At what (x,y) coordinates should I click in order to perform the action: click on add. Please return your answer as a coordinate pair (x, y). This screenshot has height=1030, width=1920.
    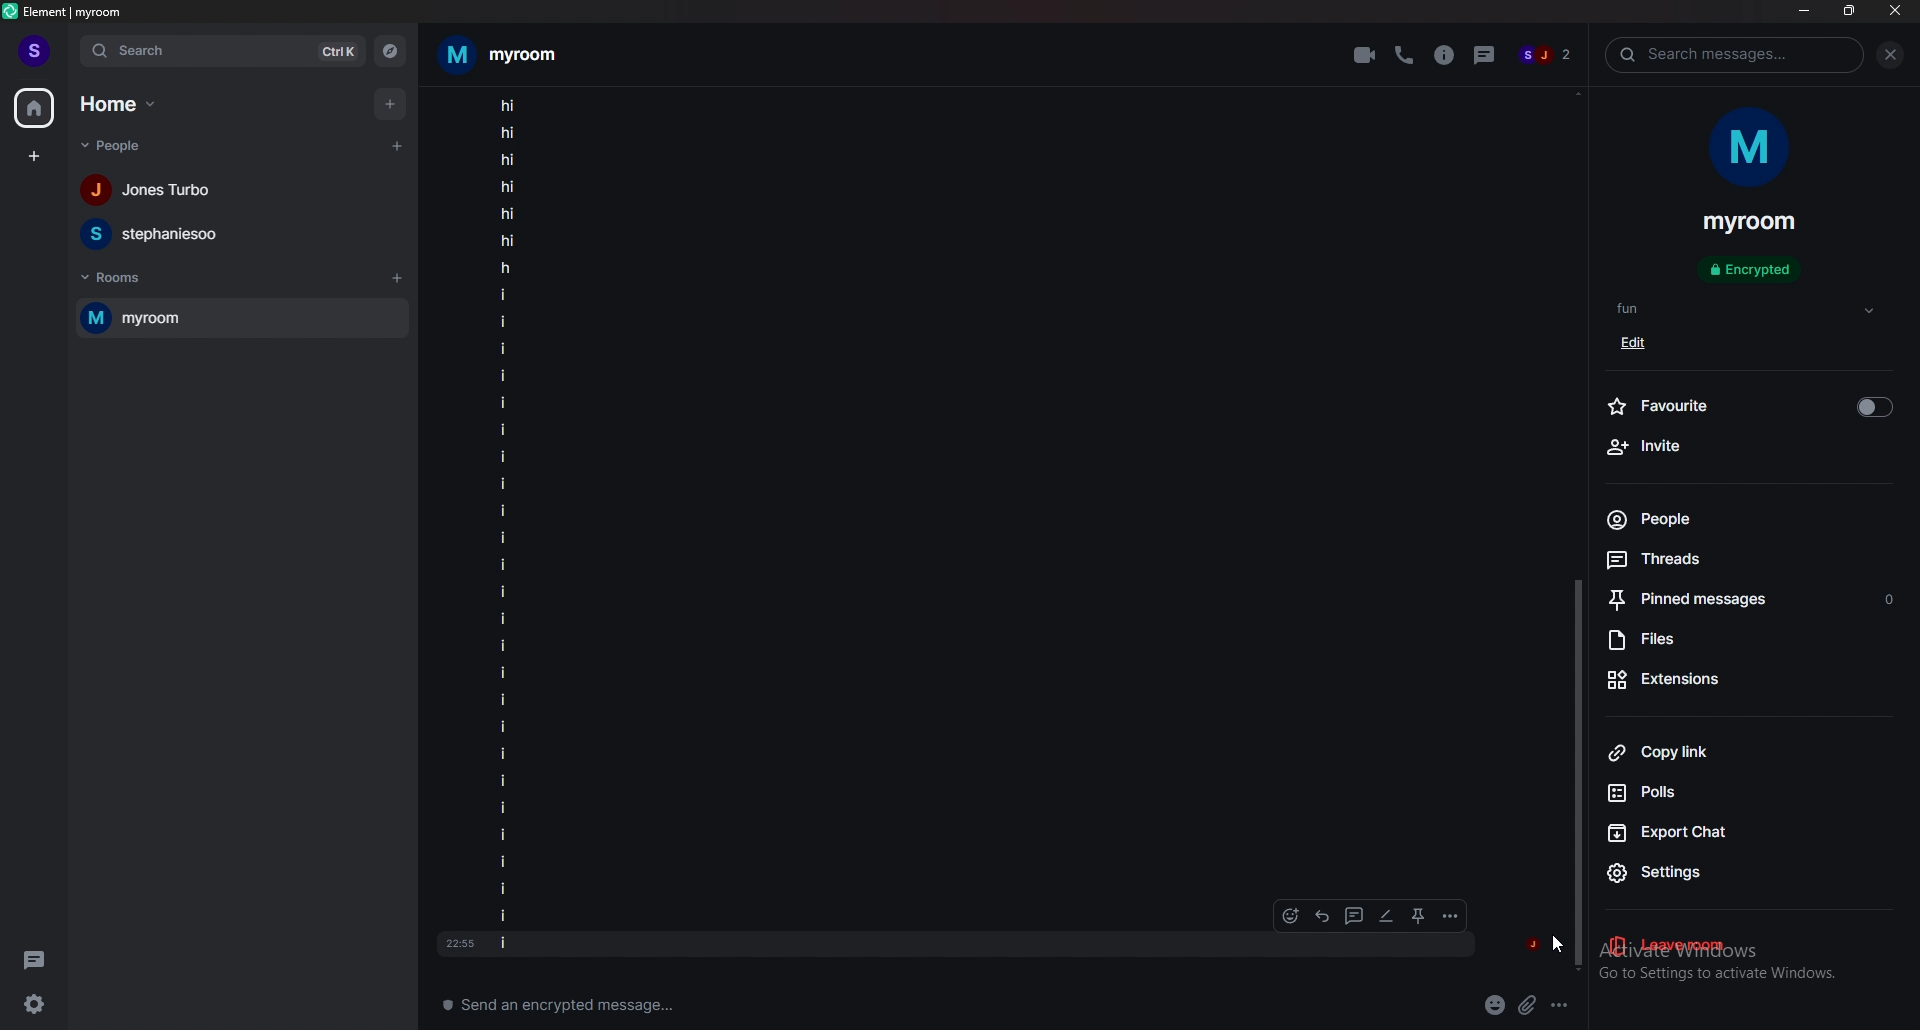
    Looking at the image, I should click on (389, 103).